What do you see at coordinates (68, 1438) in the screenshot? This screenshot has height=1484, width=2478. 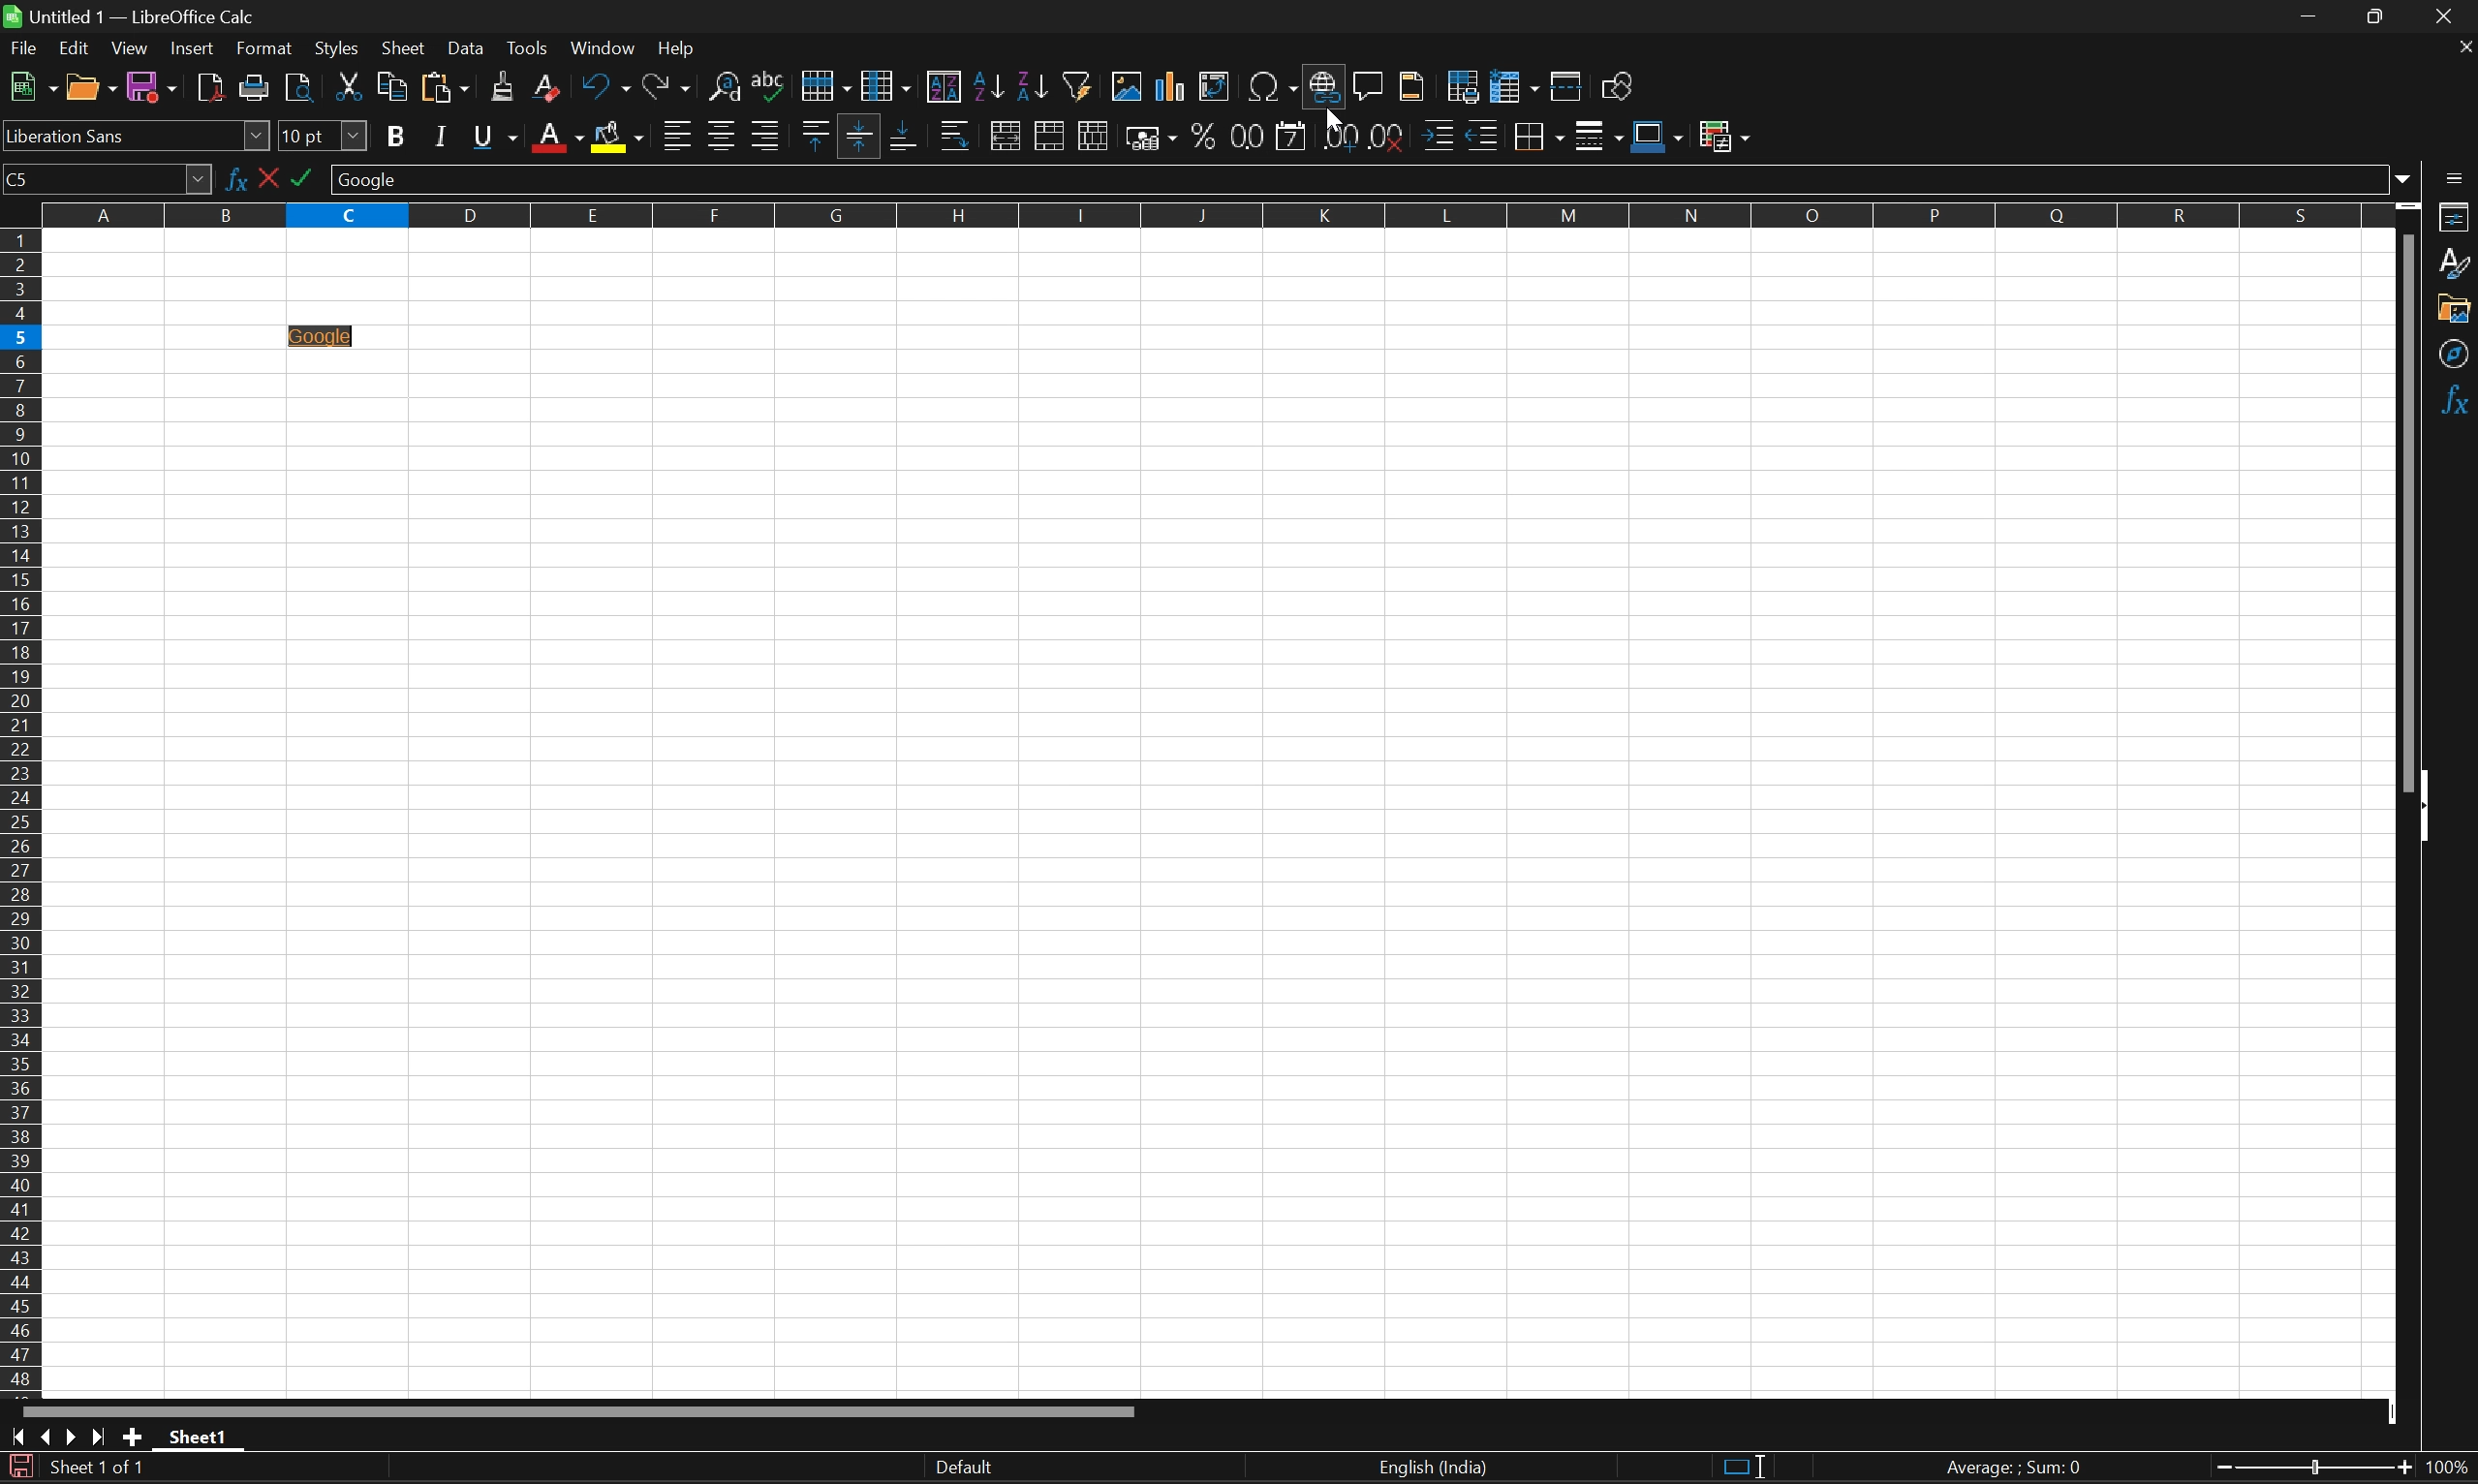 I see `Scroll to next sheet` at bounding box center [68, 1438].